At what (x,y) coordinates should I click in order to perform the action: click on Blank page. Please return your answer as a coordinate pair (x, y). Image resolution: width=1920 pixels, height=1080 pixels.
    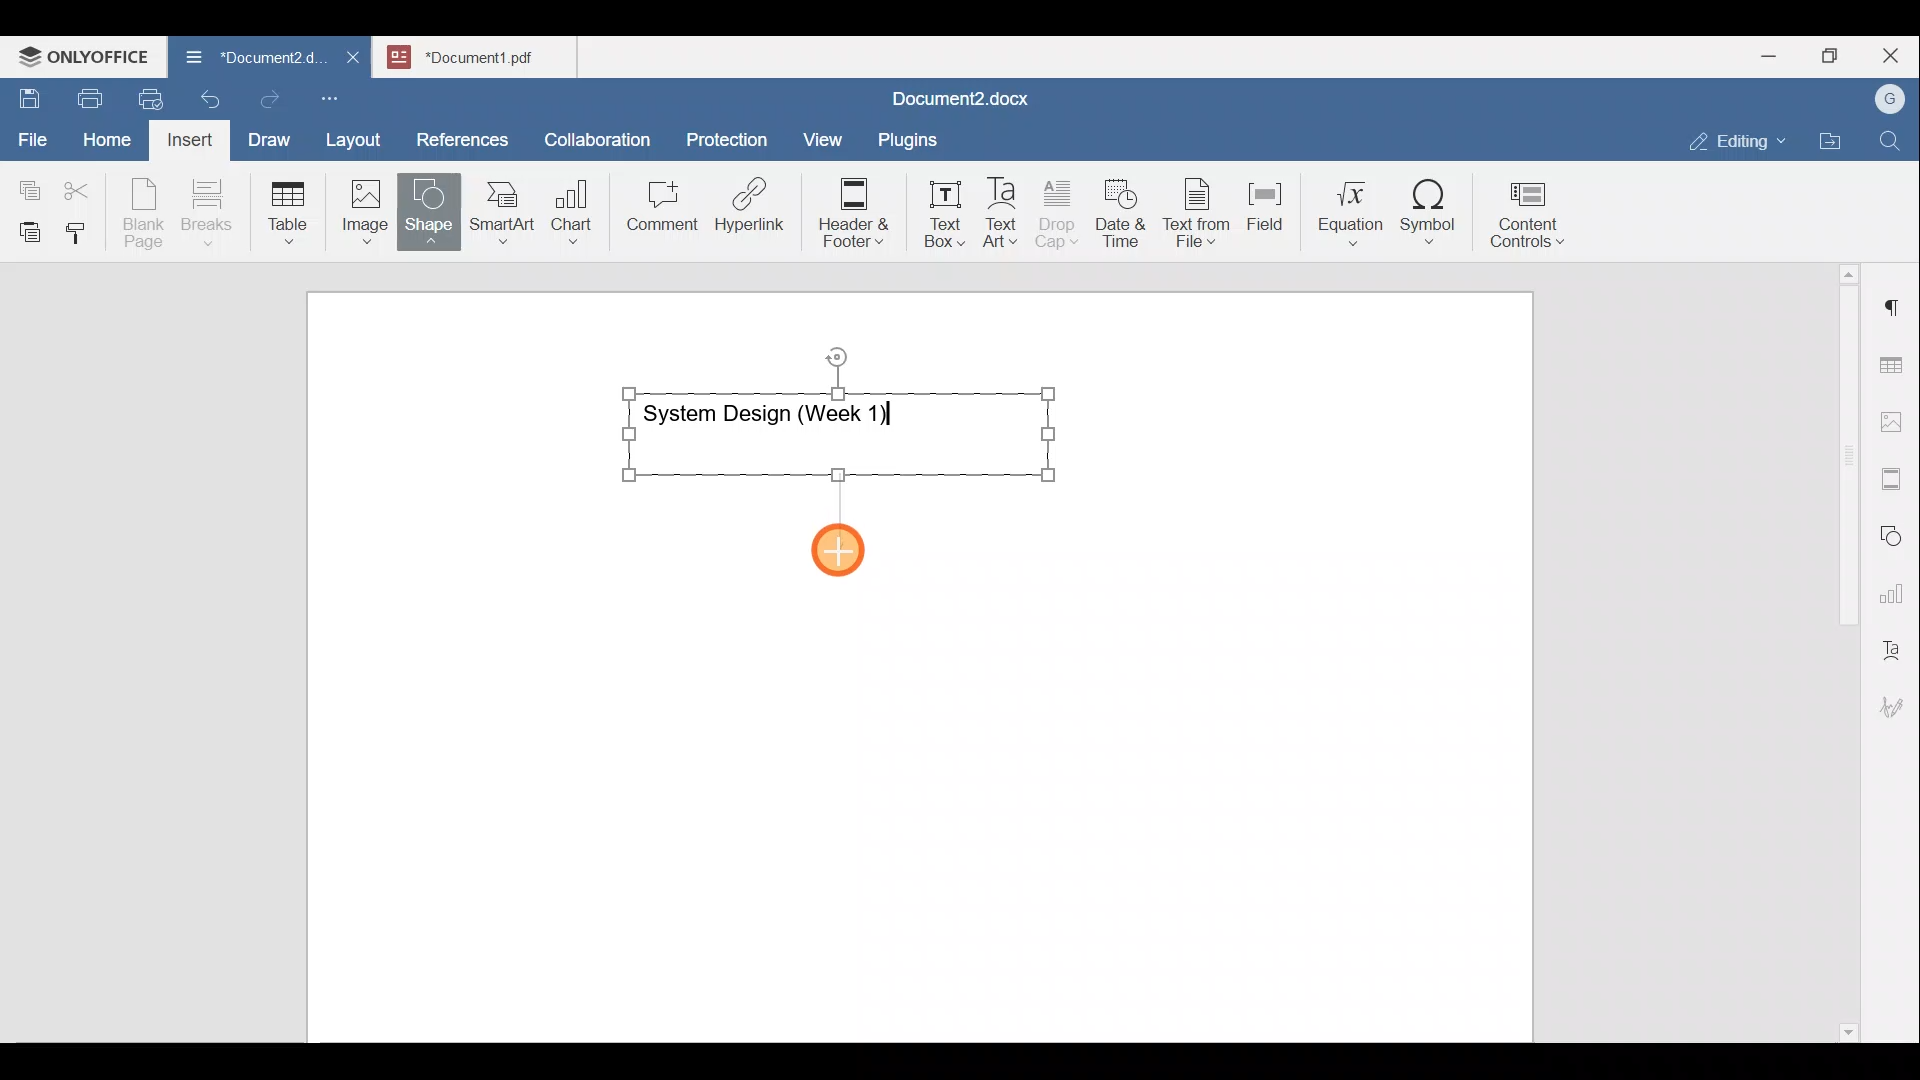
    Looking at the image, I should click on (146, 213).